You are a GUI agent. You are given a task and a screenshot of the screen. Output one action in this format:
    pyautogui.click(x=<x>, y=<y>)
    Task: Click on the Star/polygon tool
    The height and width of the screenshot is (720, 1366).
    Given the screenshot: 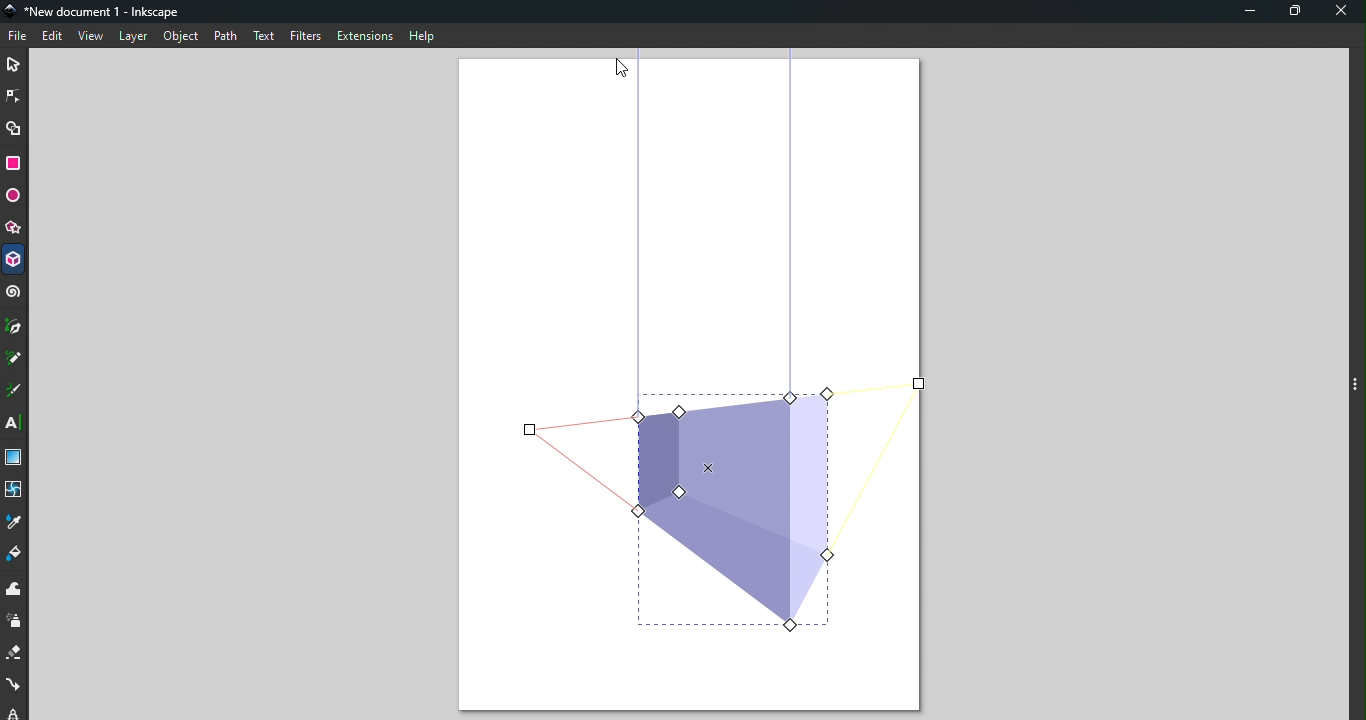 What is the action you would take?
    pyautogui.click(x=15, y=225)
    